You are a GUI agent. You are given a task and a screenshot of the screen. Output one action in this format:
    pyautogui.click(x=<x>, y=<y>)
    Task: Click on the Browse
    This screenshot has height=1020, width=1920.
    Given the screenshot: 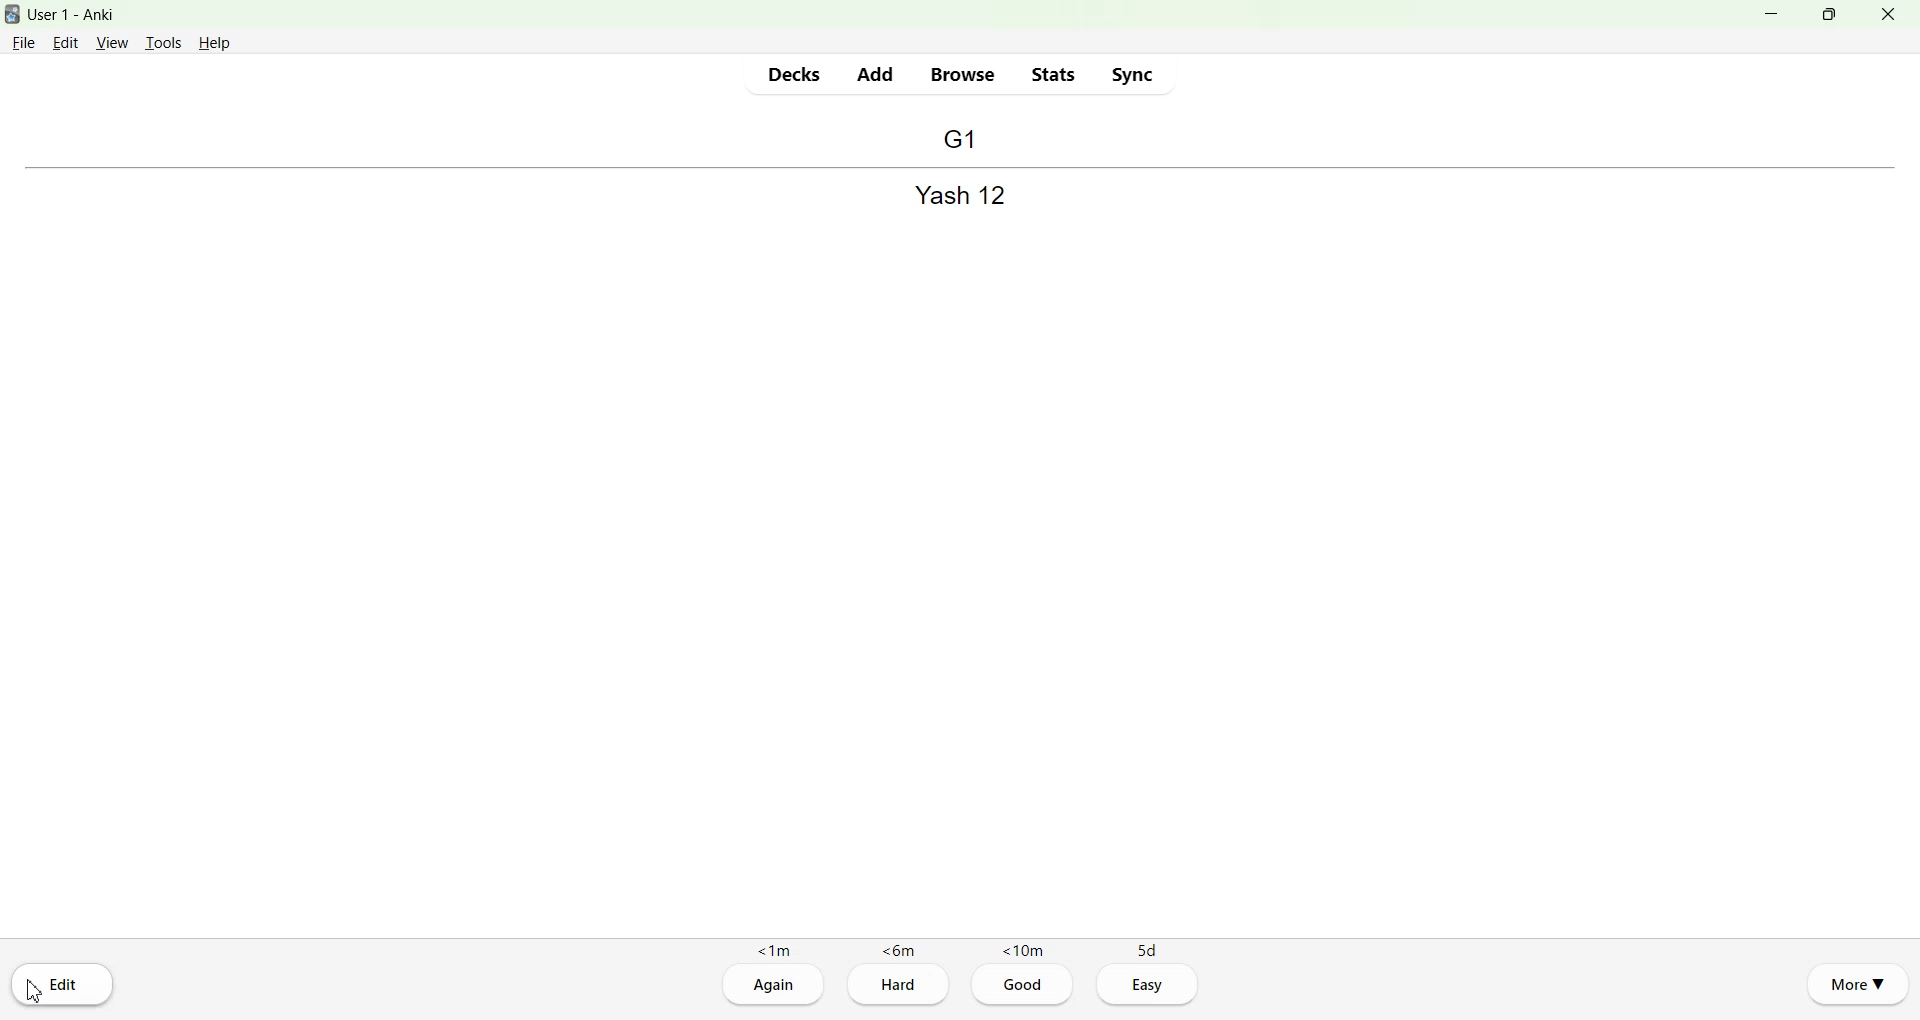 What is the action you would take?
    pyautogui.click(x=964, y=75)
    